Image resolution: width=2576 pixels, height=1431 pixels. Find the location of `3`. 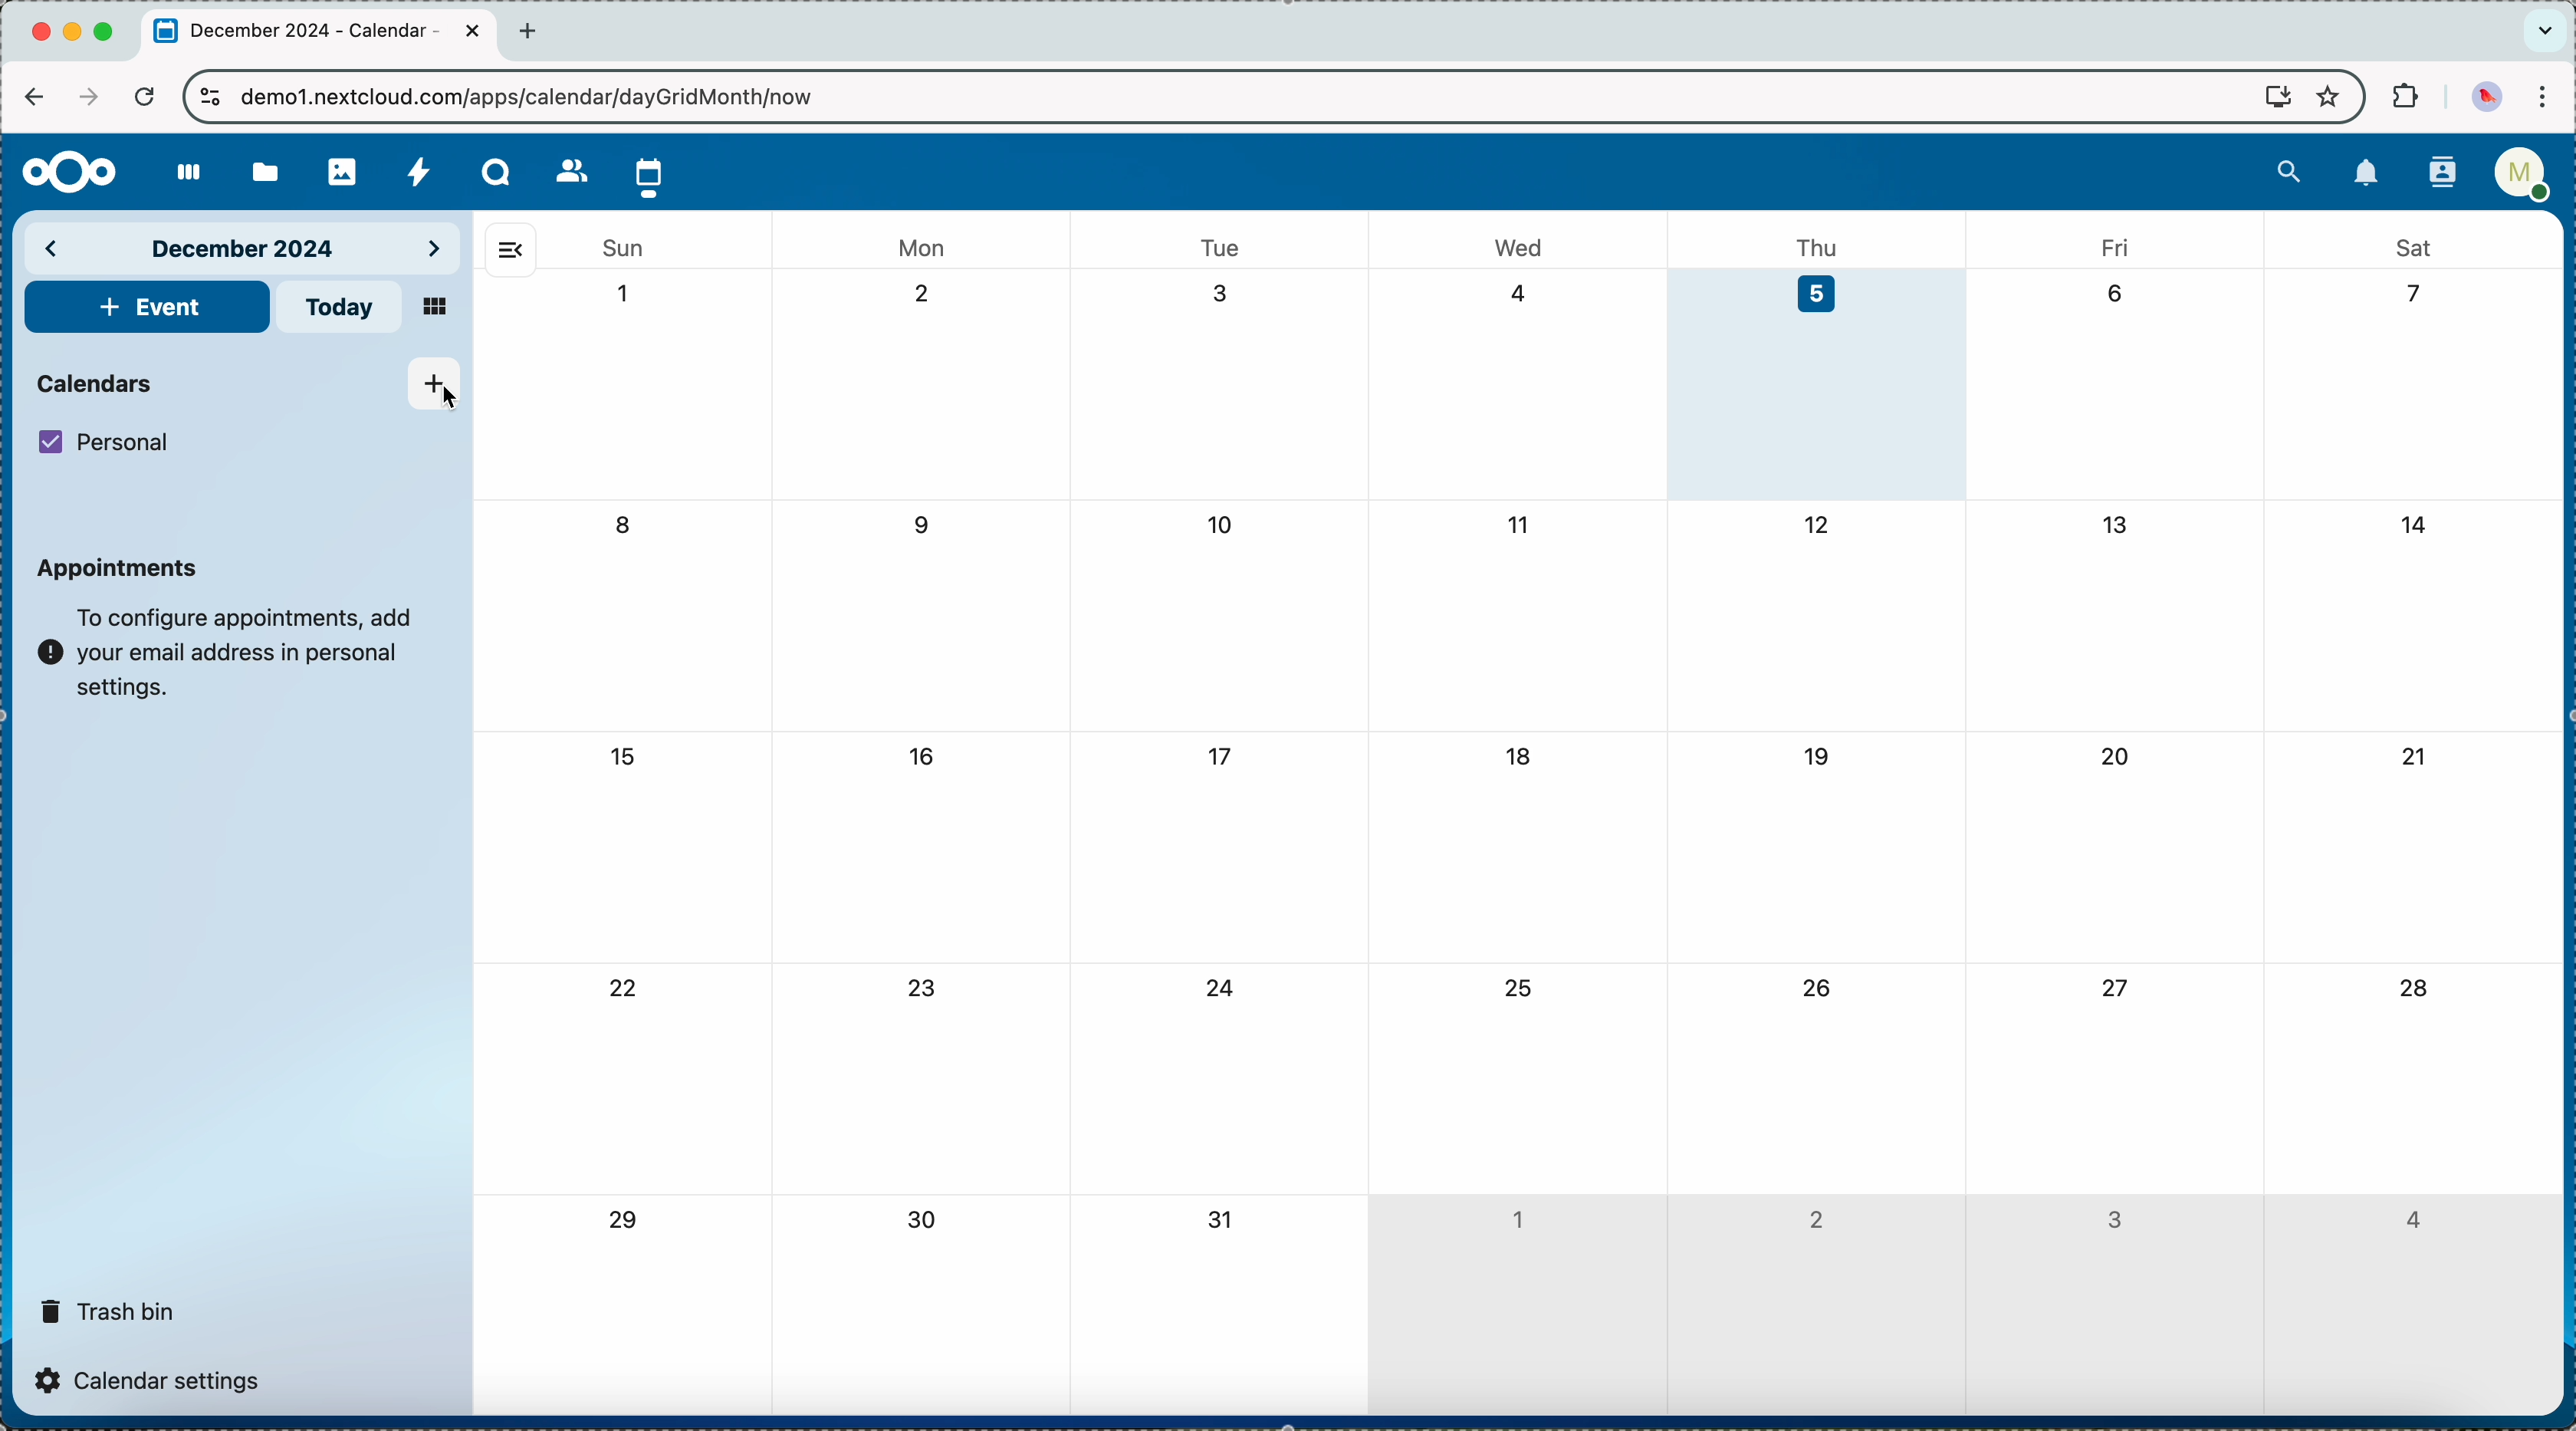

3 is located at coordinates (1223, 293).